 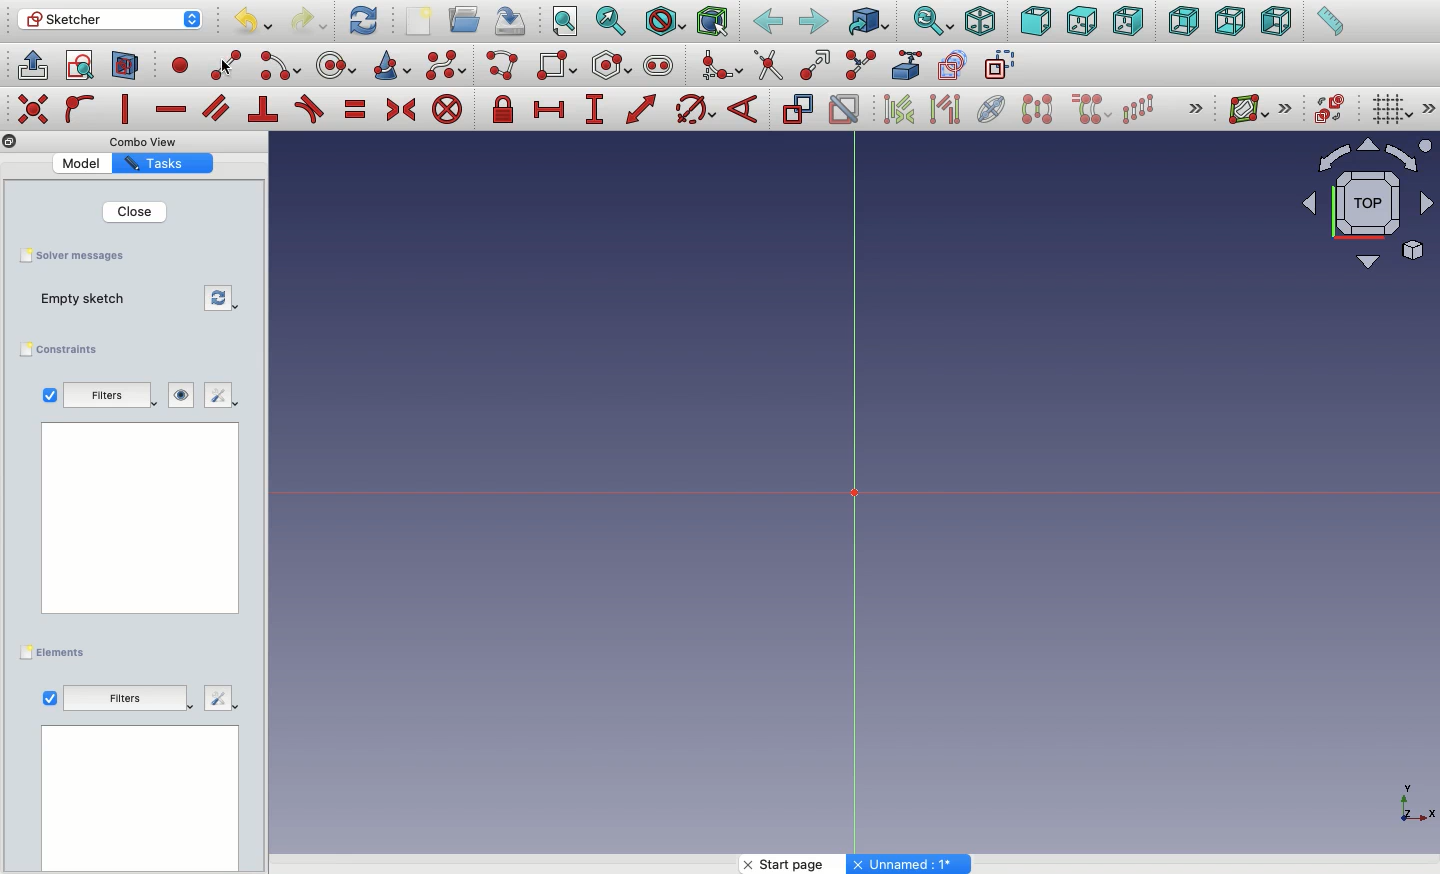 What do you see at coordinates (447, 111) in the screenshot?
I see `Constrain block` at bounding box center [447, 111].